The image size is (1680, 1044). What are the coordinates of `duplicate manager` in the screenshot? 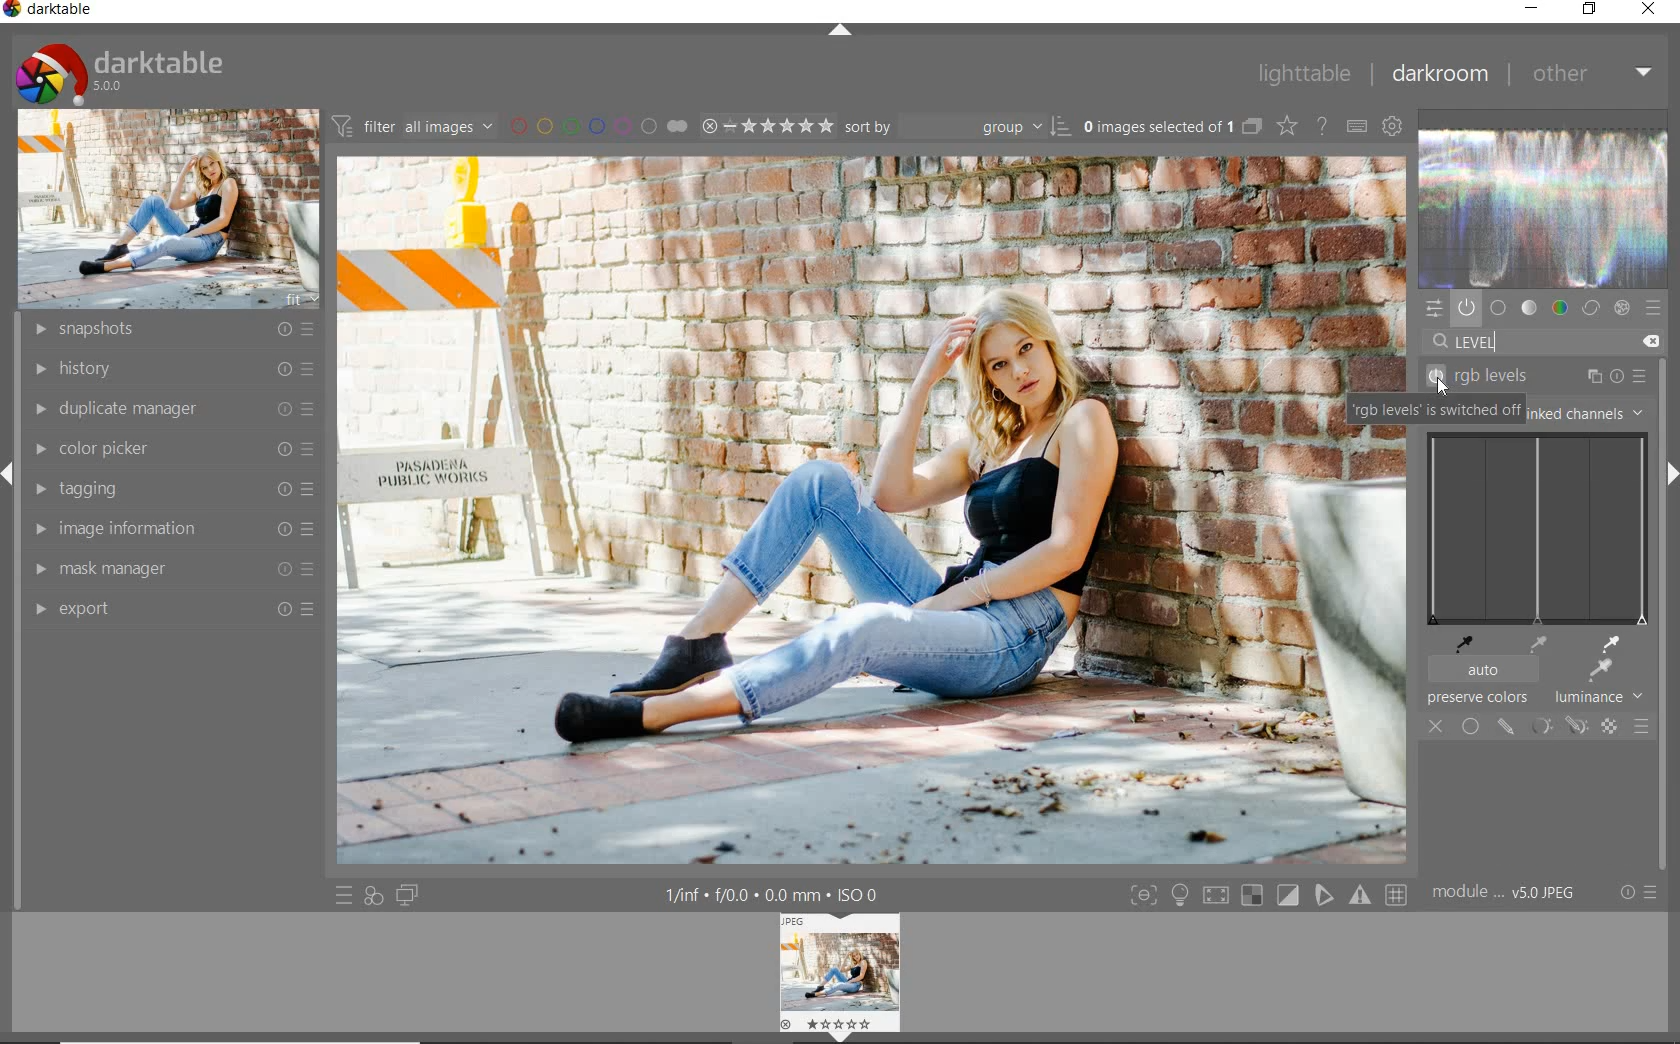 It's located at (168, 410).